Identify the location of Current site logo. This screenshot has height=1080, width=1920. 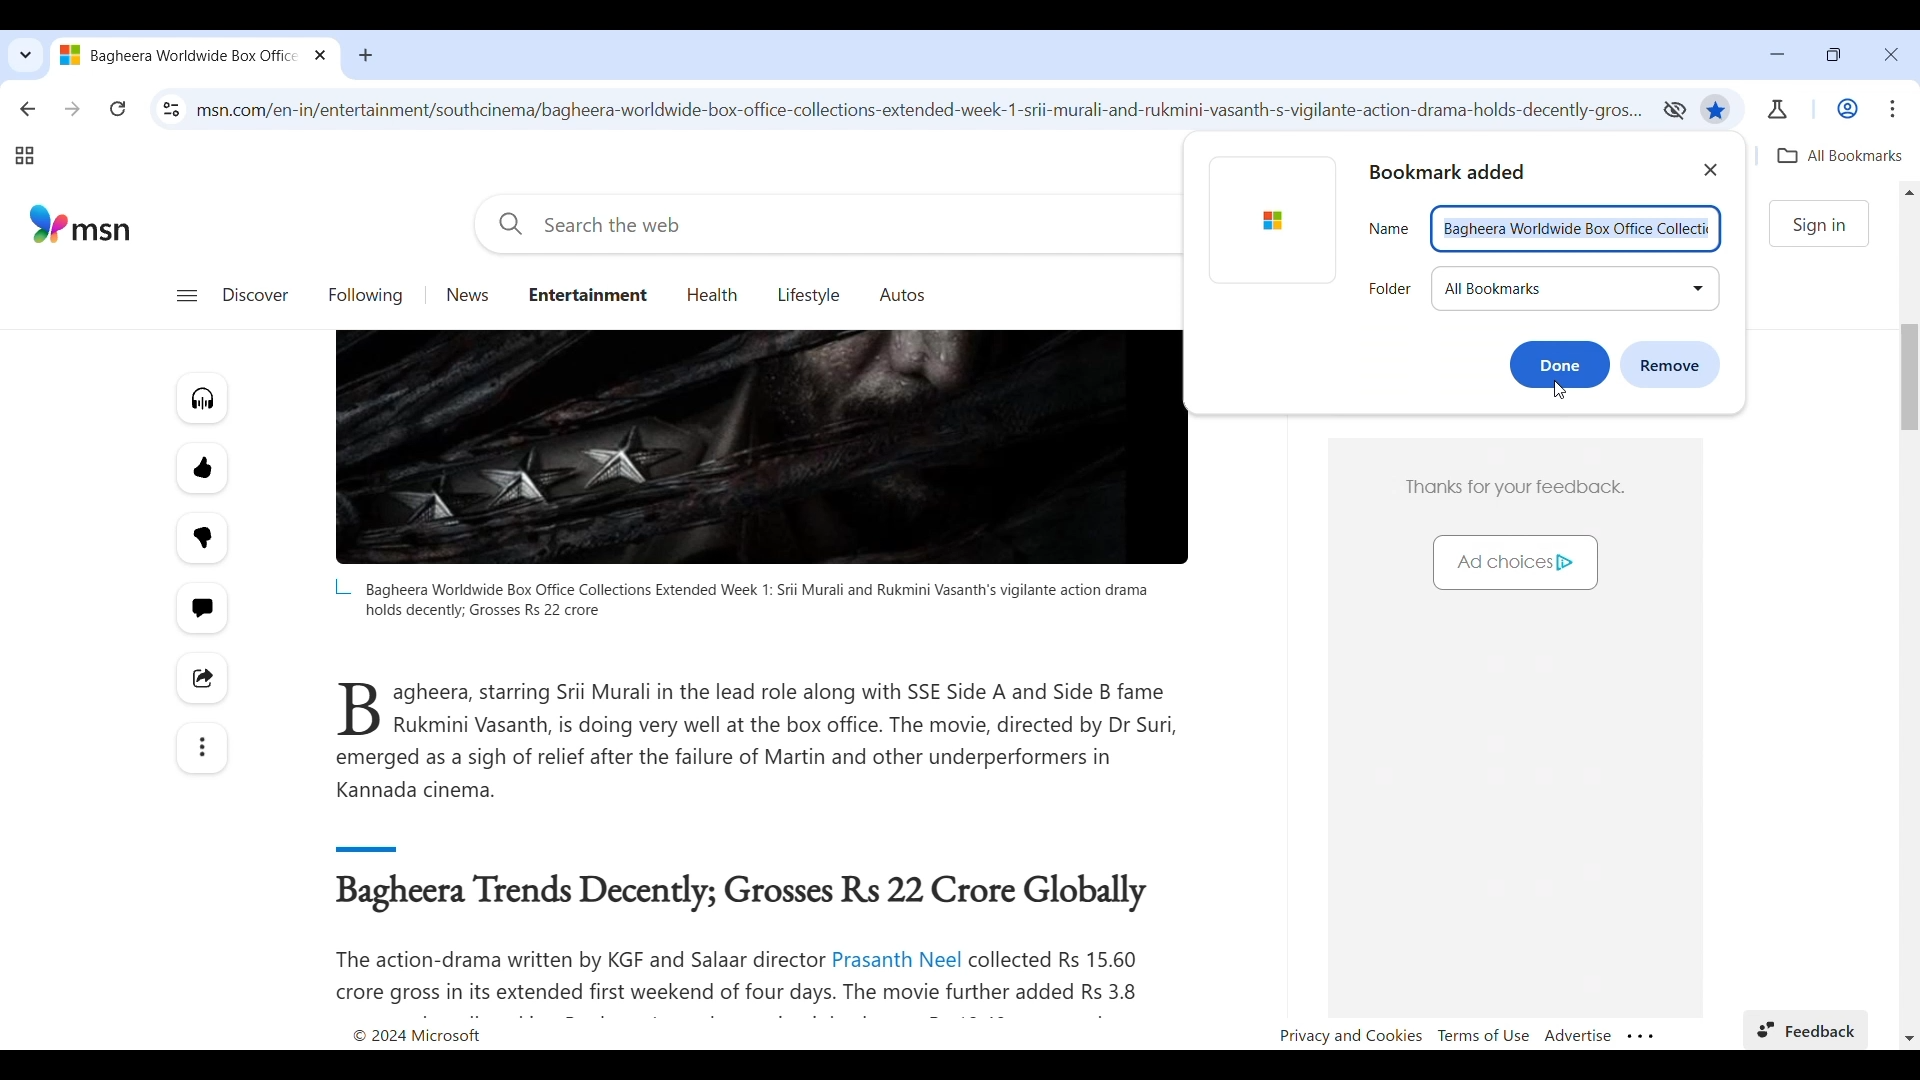
(1269, 219).